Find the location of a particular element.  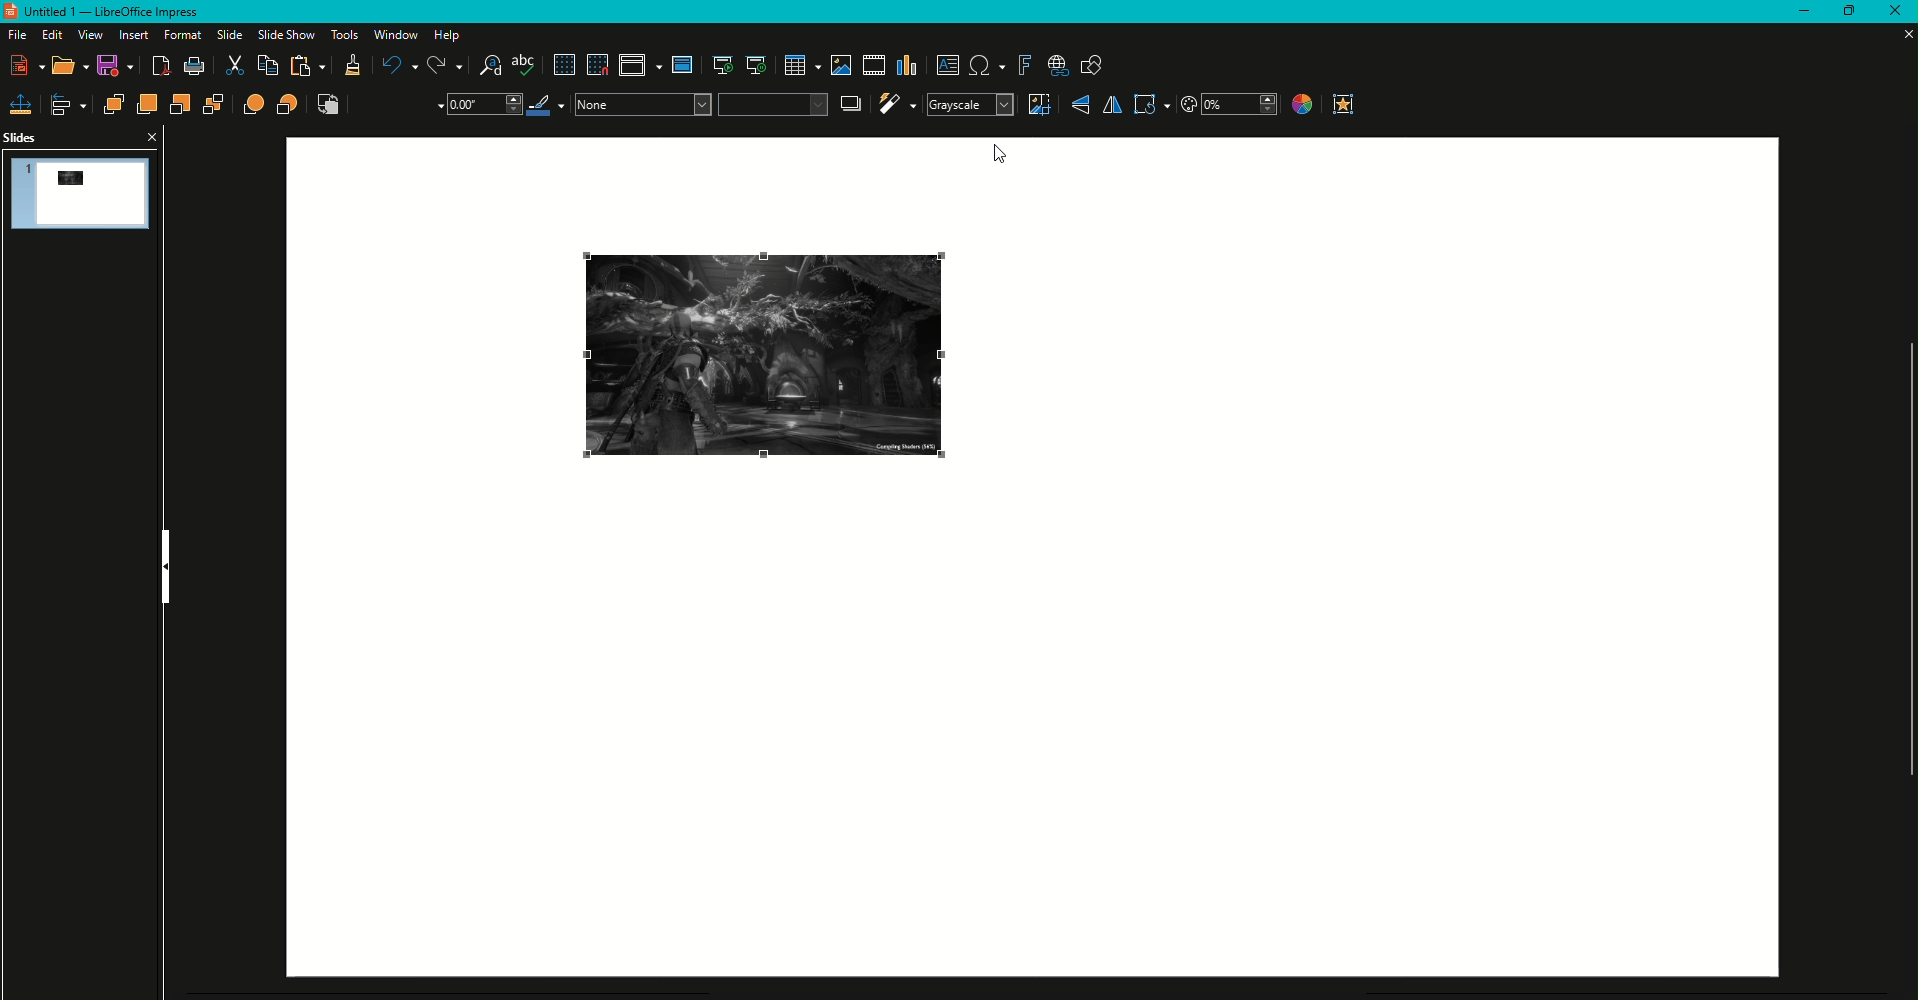

Vertical is located at coordinates (1080, 105).